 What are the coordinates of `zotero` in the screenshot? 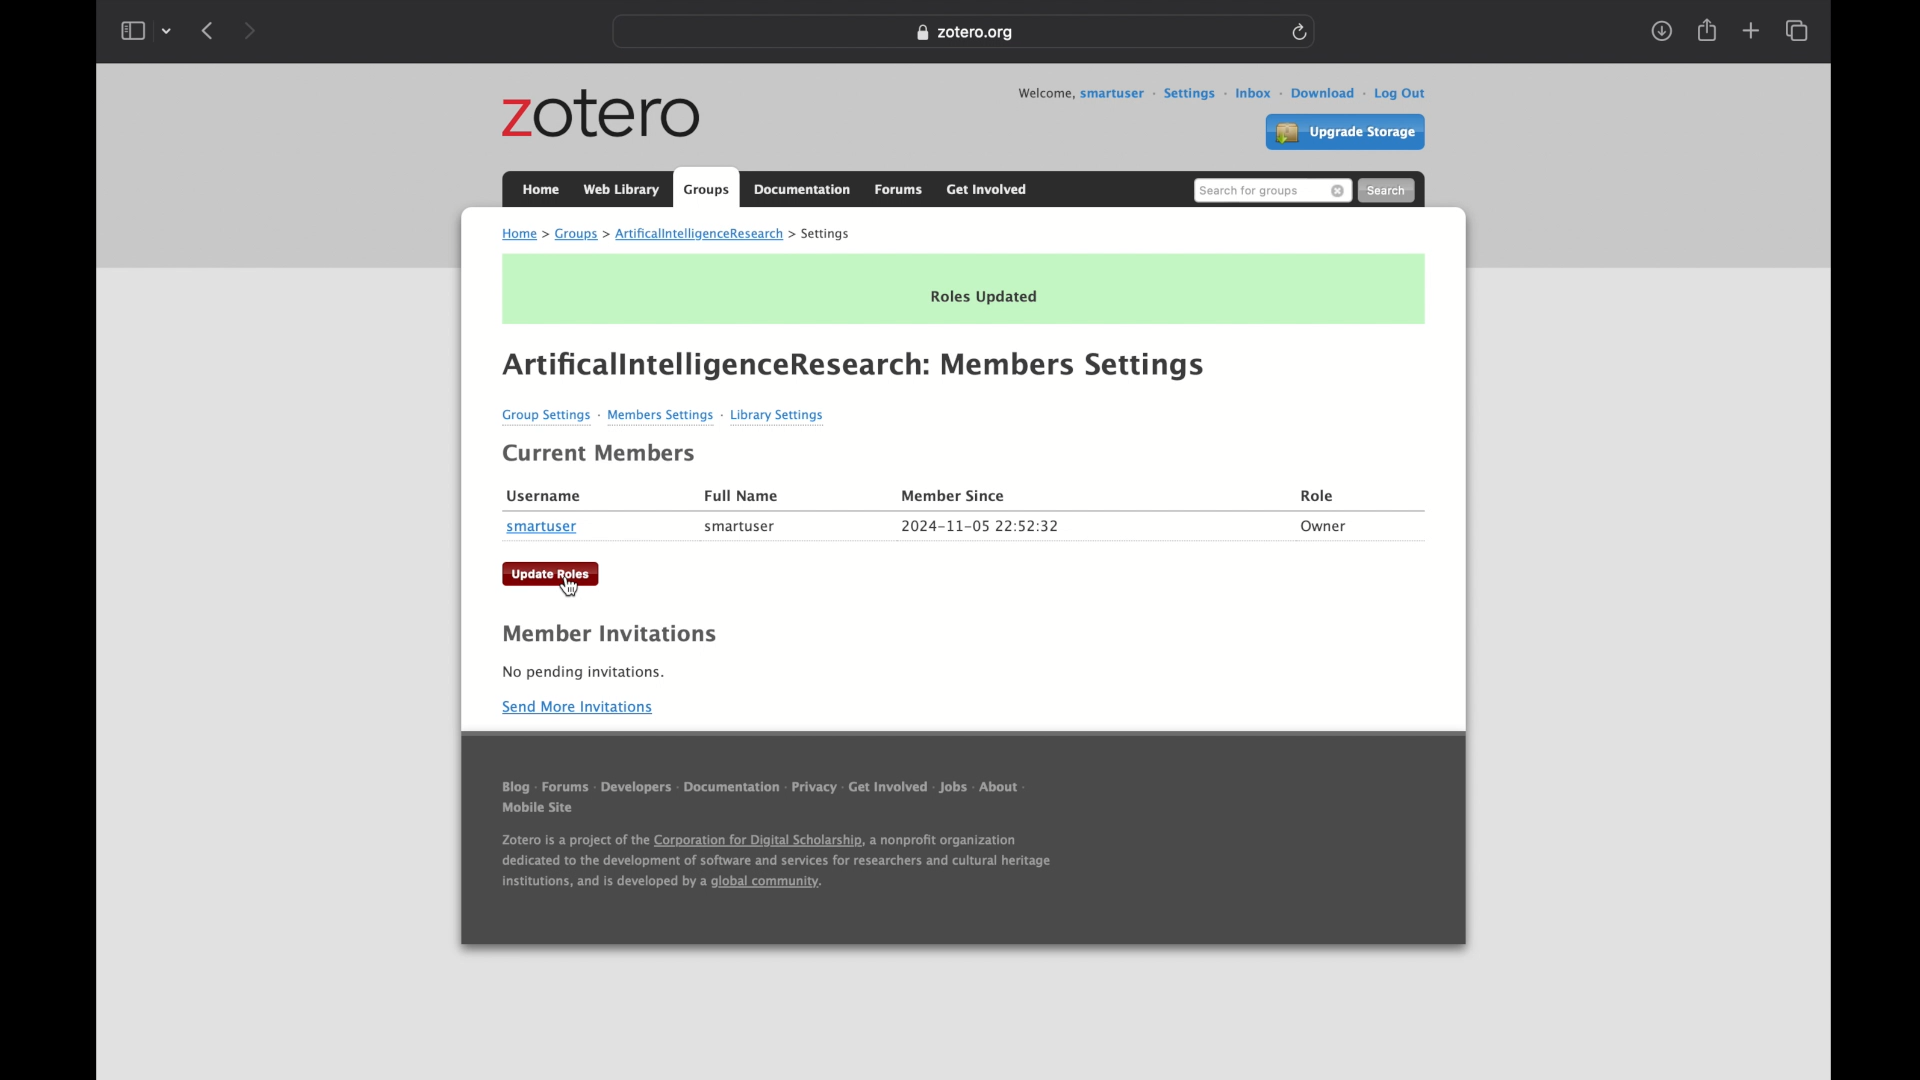 It's located at (602, 115).